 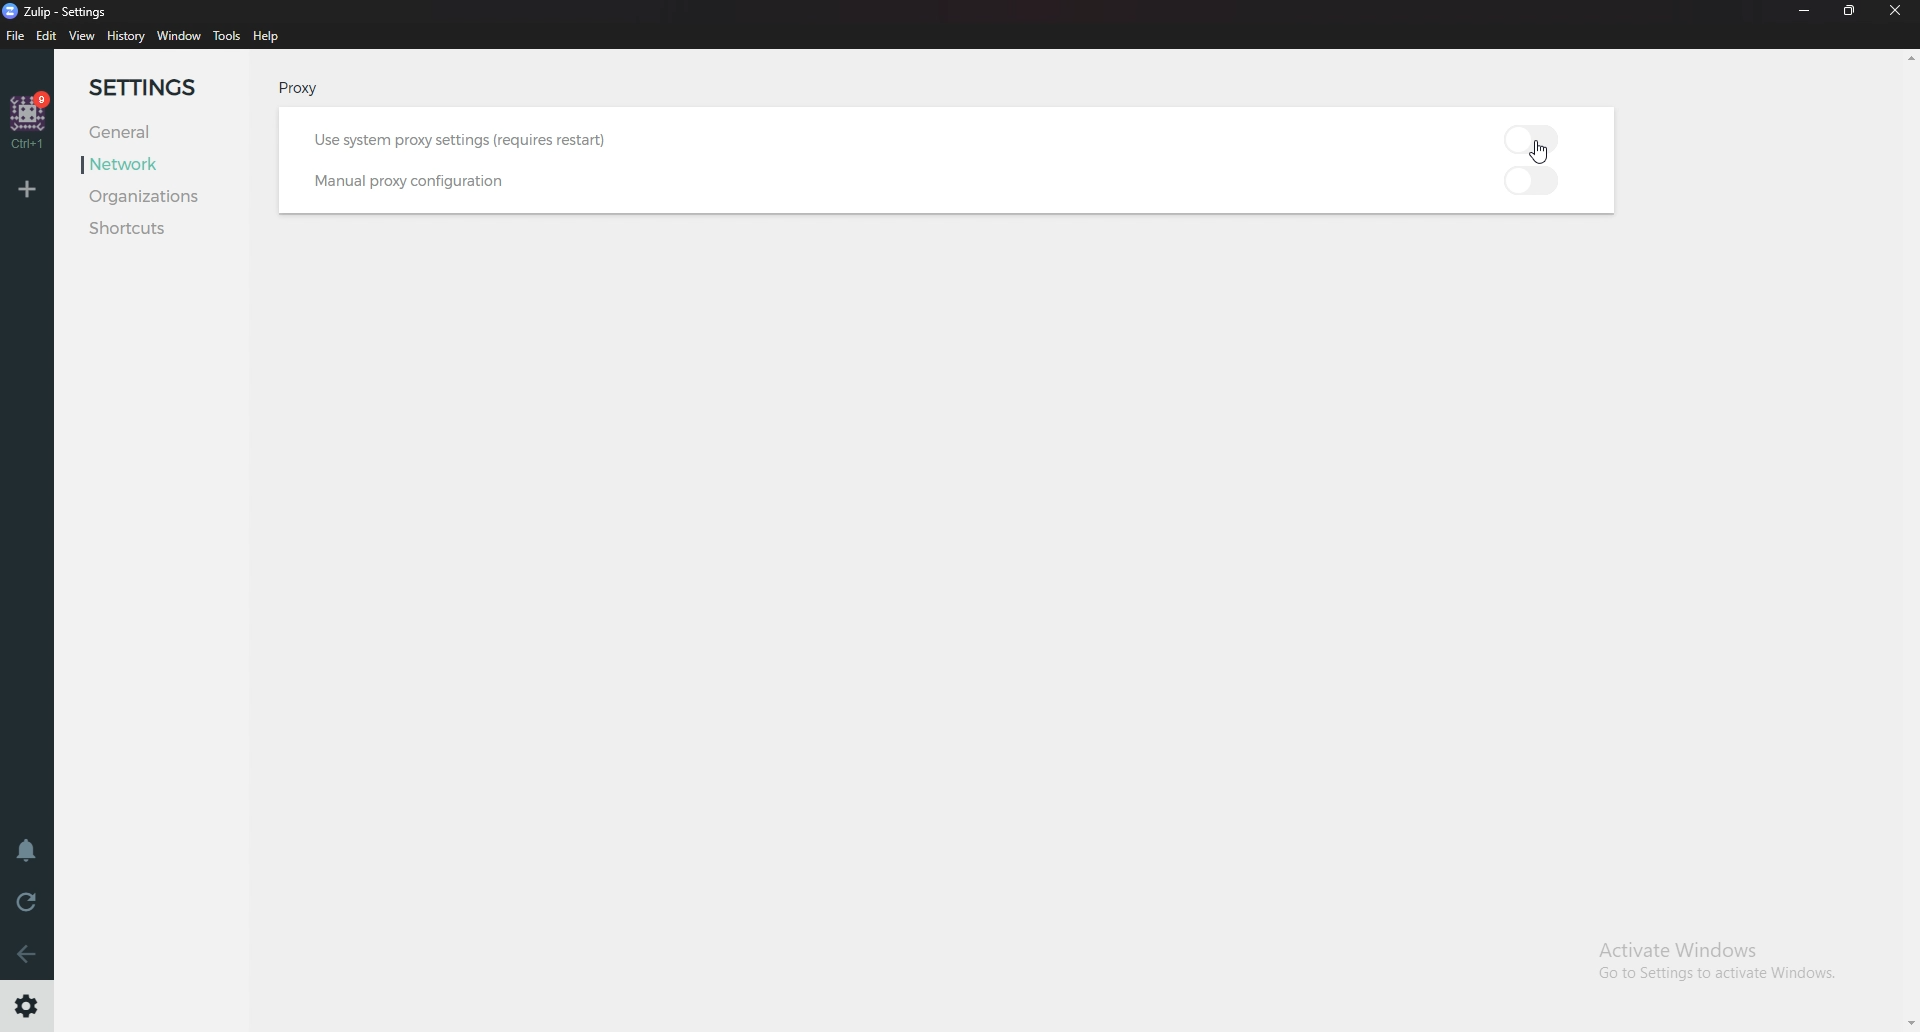 What do you see at coordinates (423, 181) in the screenshot?
I see `Manual proxy configuration` at bounding box center [423, 181].